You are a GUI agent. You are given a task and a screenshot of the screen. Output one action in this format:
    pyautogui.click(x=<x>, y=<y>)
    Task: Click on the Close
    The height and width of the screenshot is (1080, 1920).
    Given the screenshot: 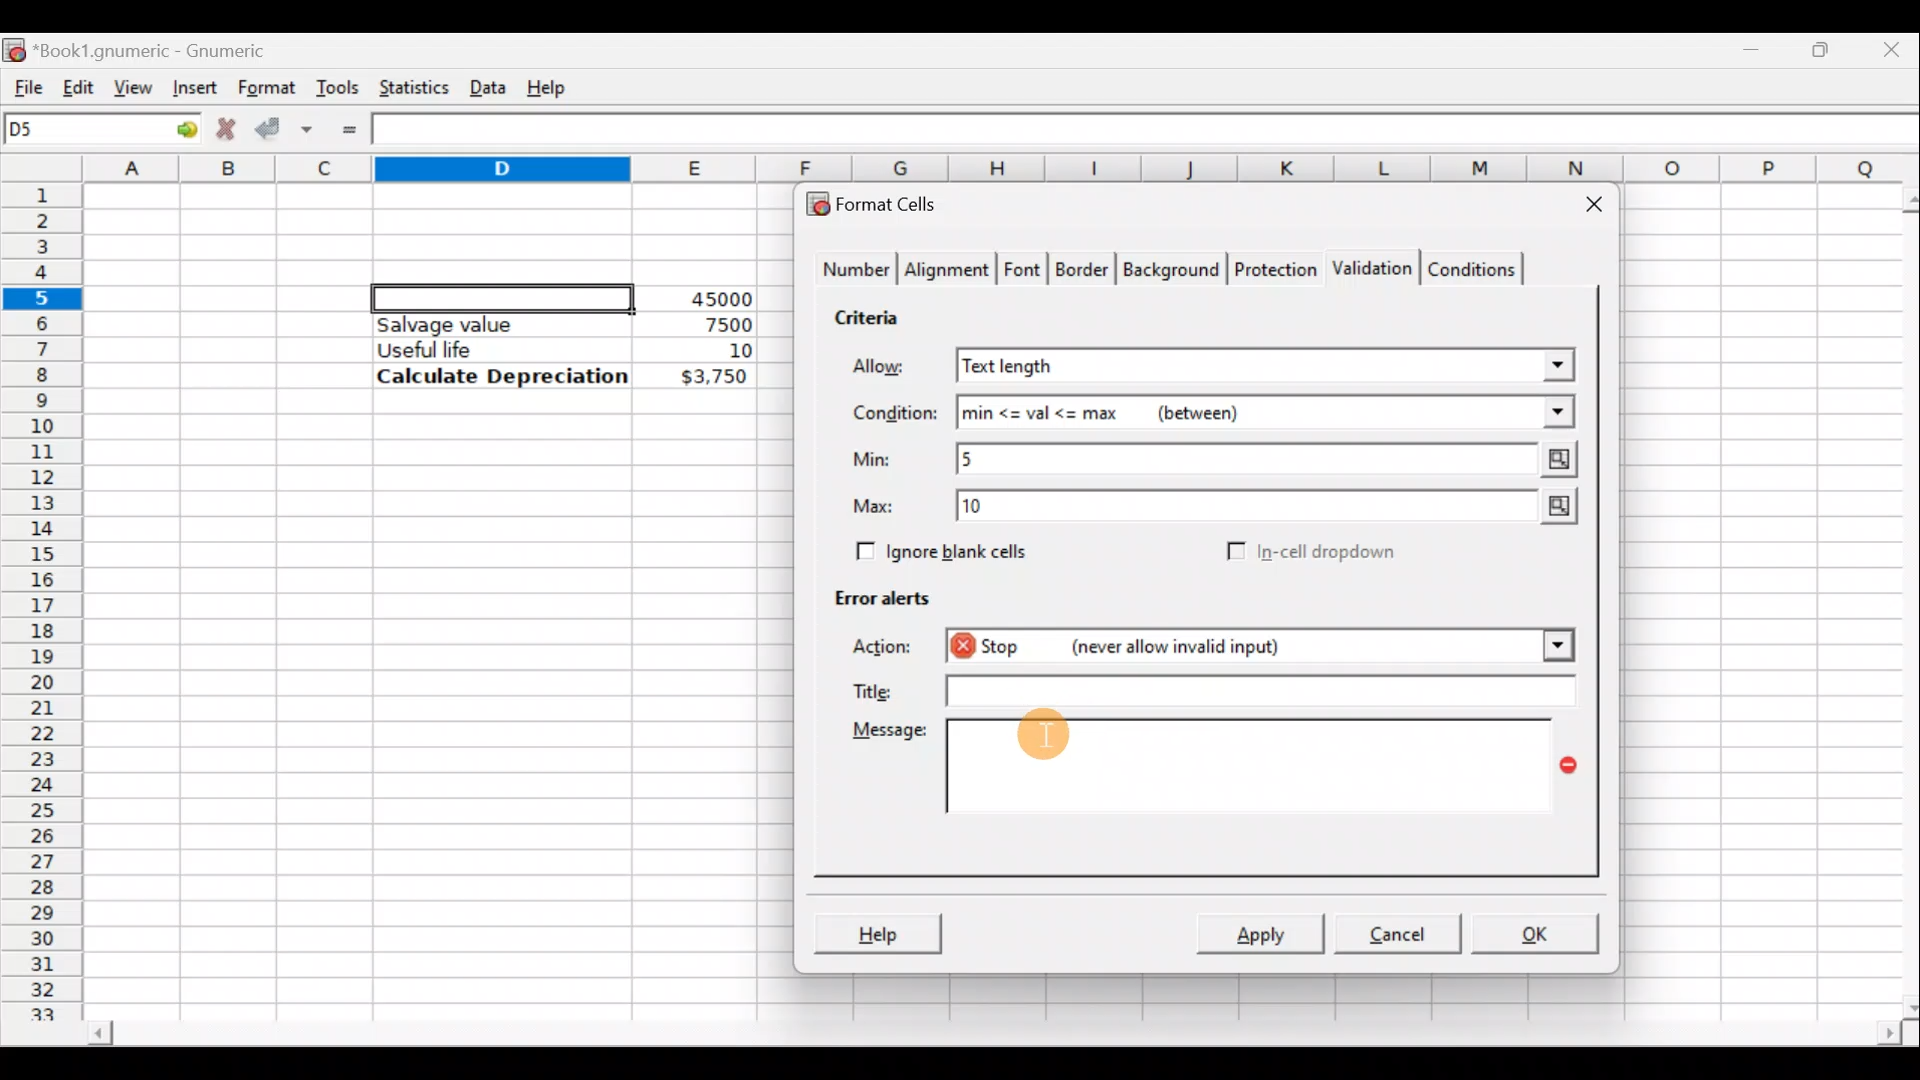 What is the action you would take?
    pyautogui.click(x=1895, y=48)
    